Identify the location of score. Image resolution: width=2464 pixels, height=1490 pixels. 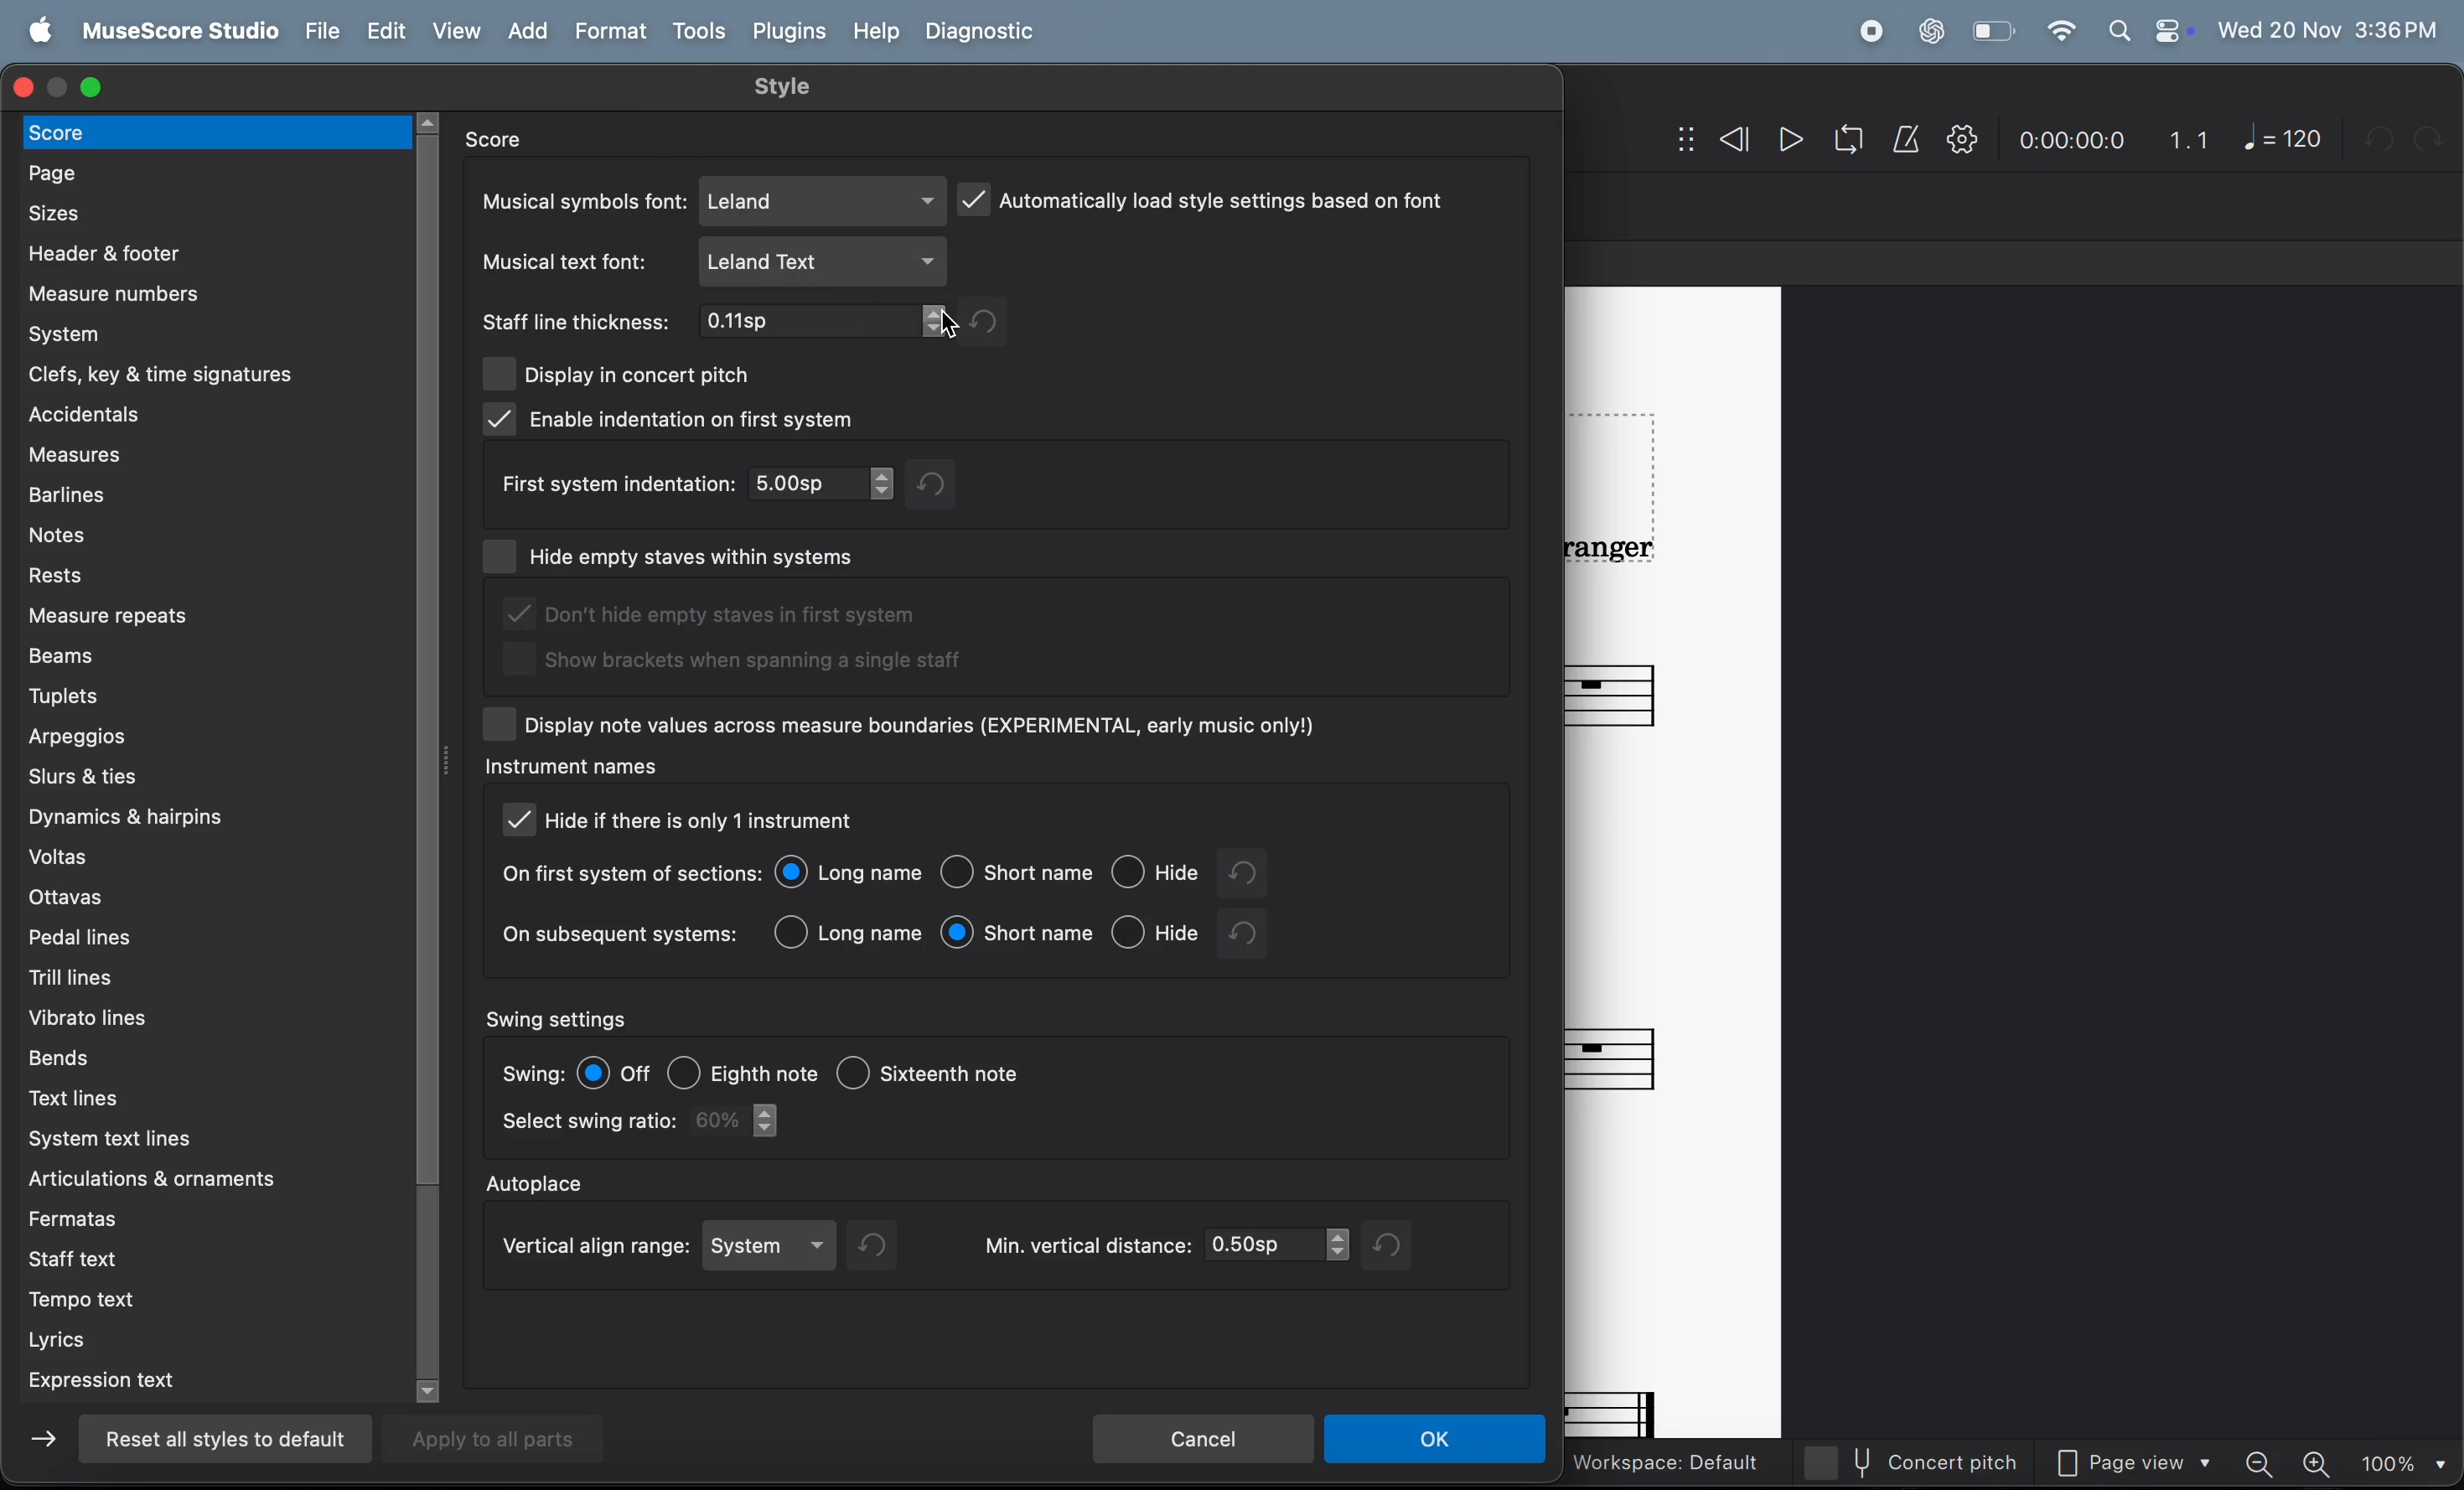
(509, 139).